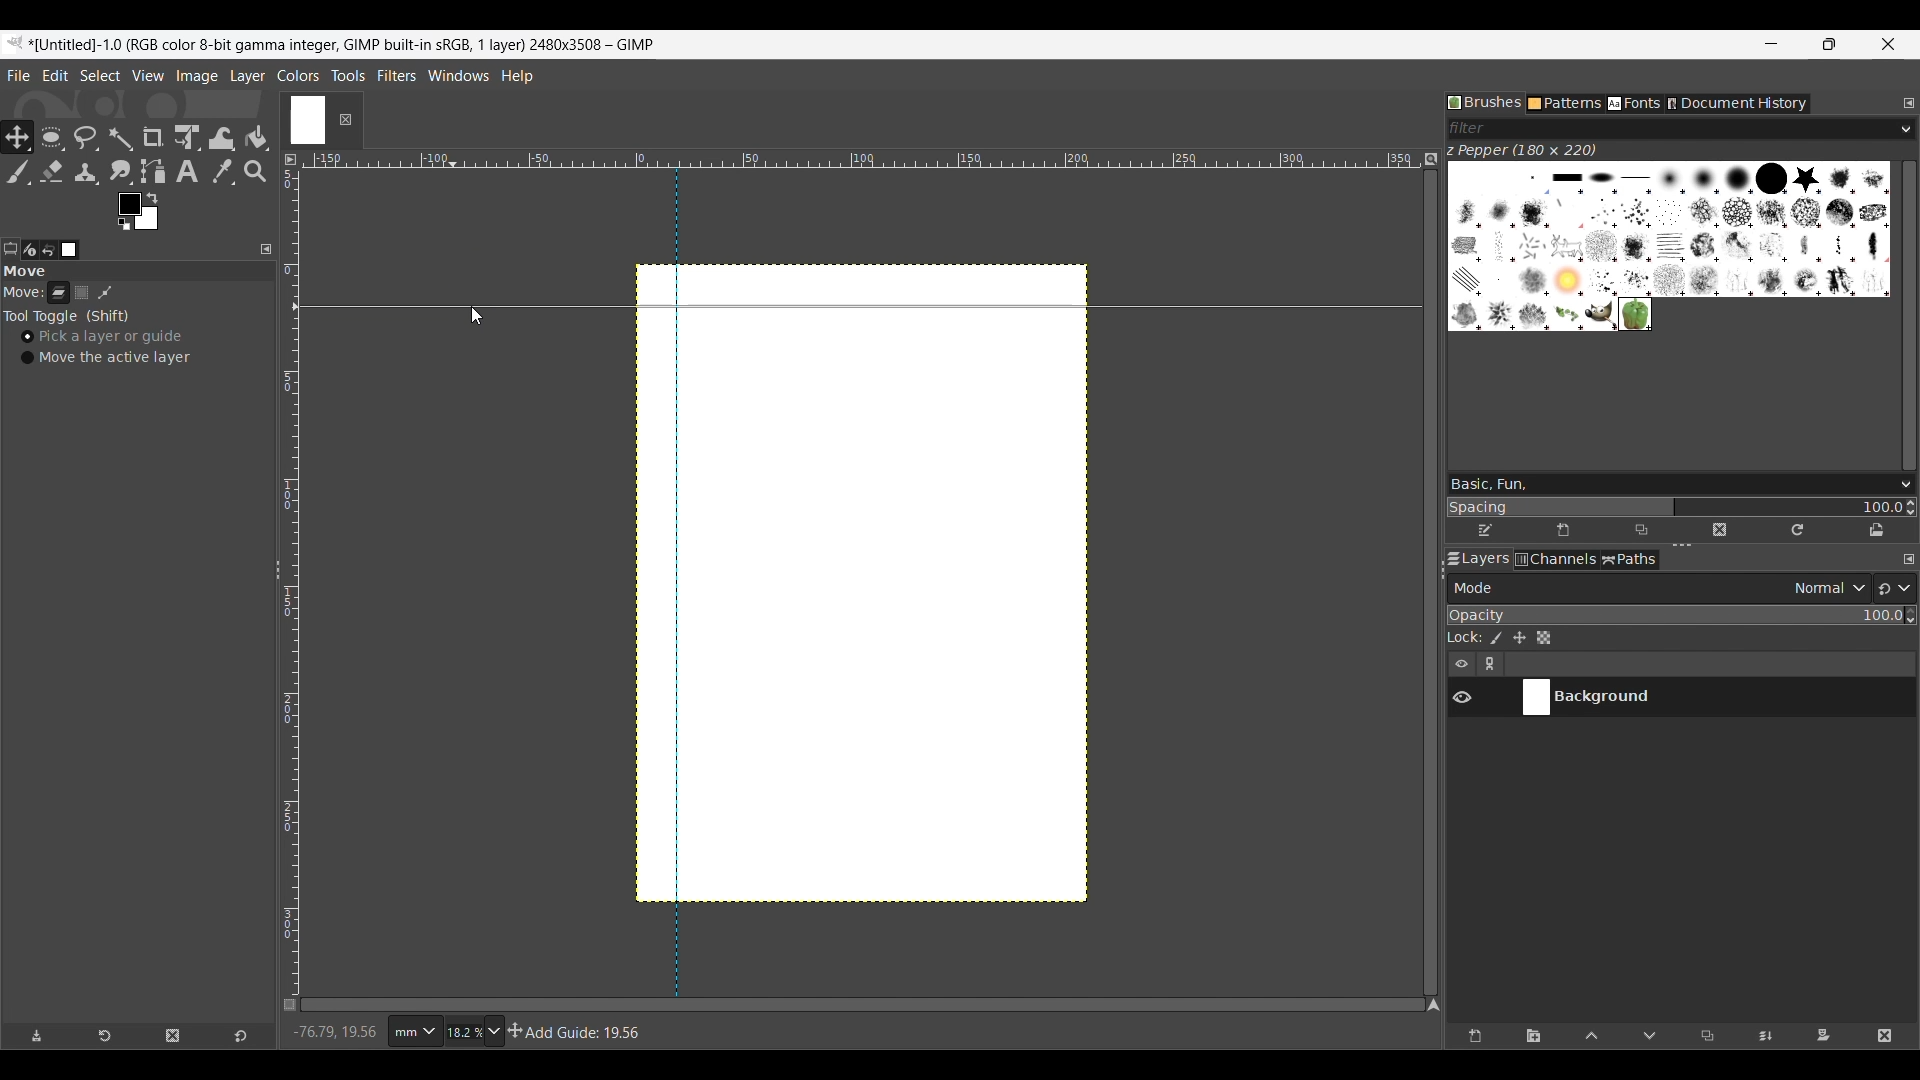 The width and height of the screenshot is (1920, 1080). I want to click on Ellipse select tool, so click(49, 137).